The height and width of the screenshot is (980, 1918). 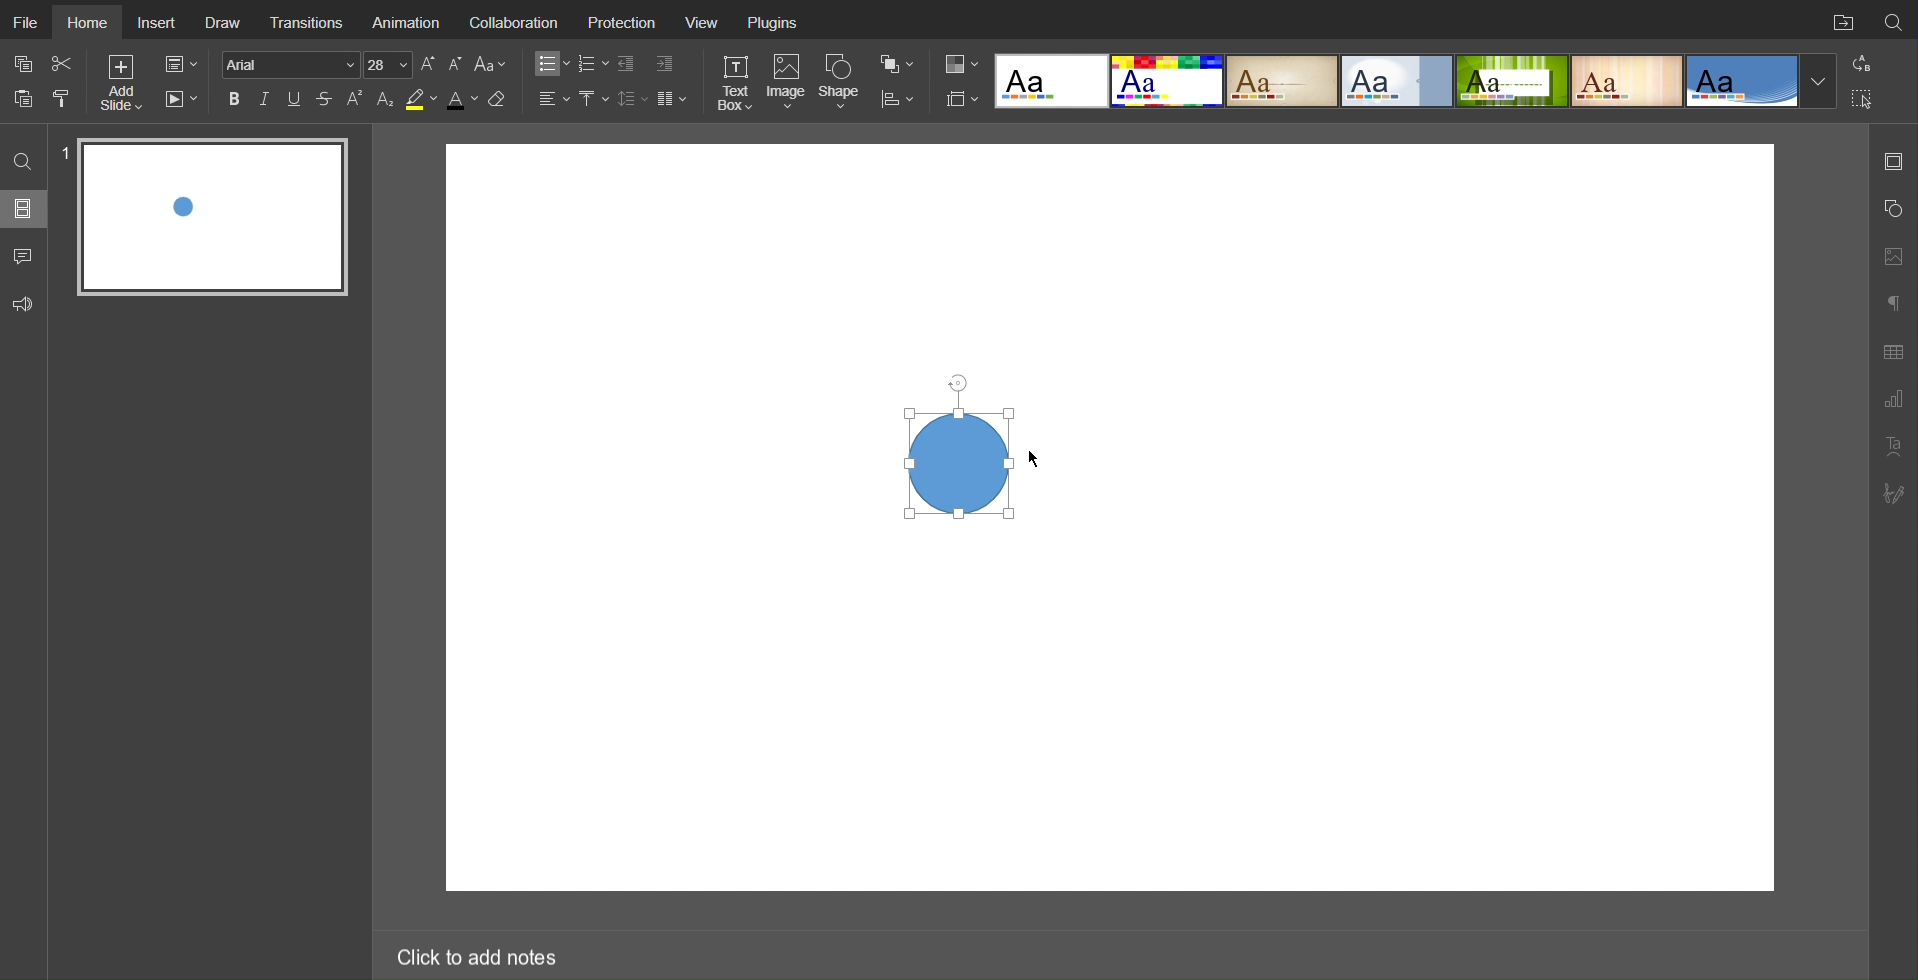 I want to click on Add Slide, so click(x=120, y=86).